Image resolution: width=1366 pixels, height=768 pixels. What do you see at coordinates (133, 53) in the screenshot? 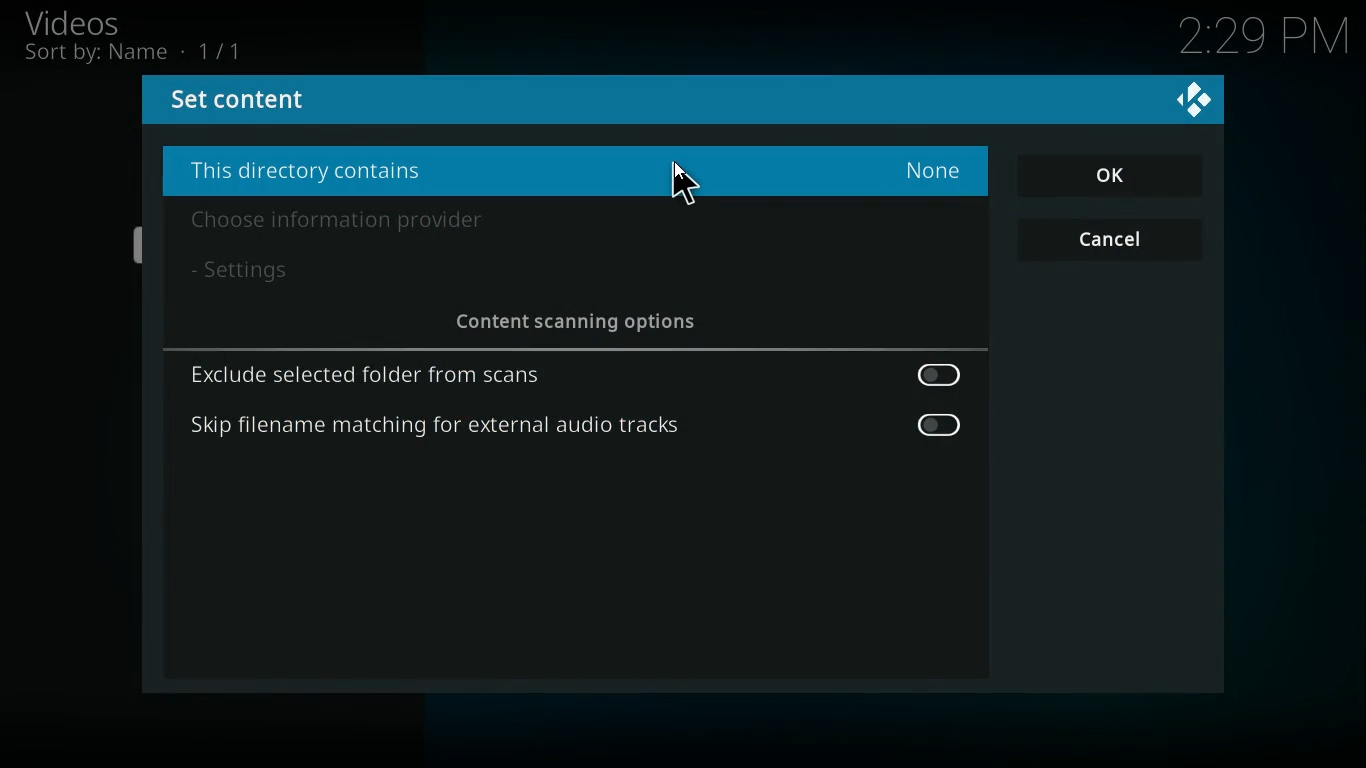
I see `sort by name 1/1` at bounding box center [133, 53].